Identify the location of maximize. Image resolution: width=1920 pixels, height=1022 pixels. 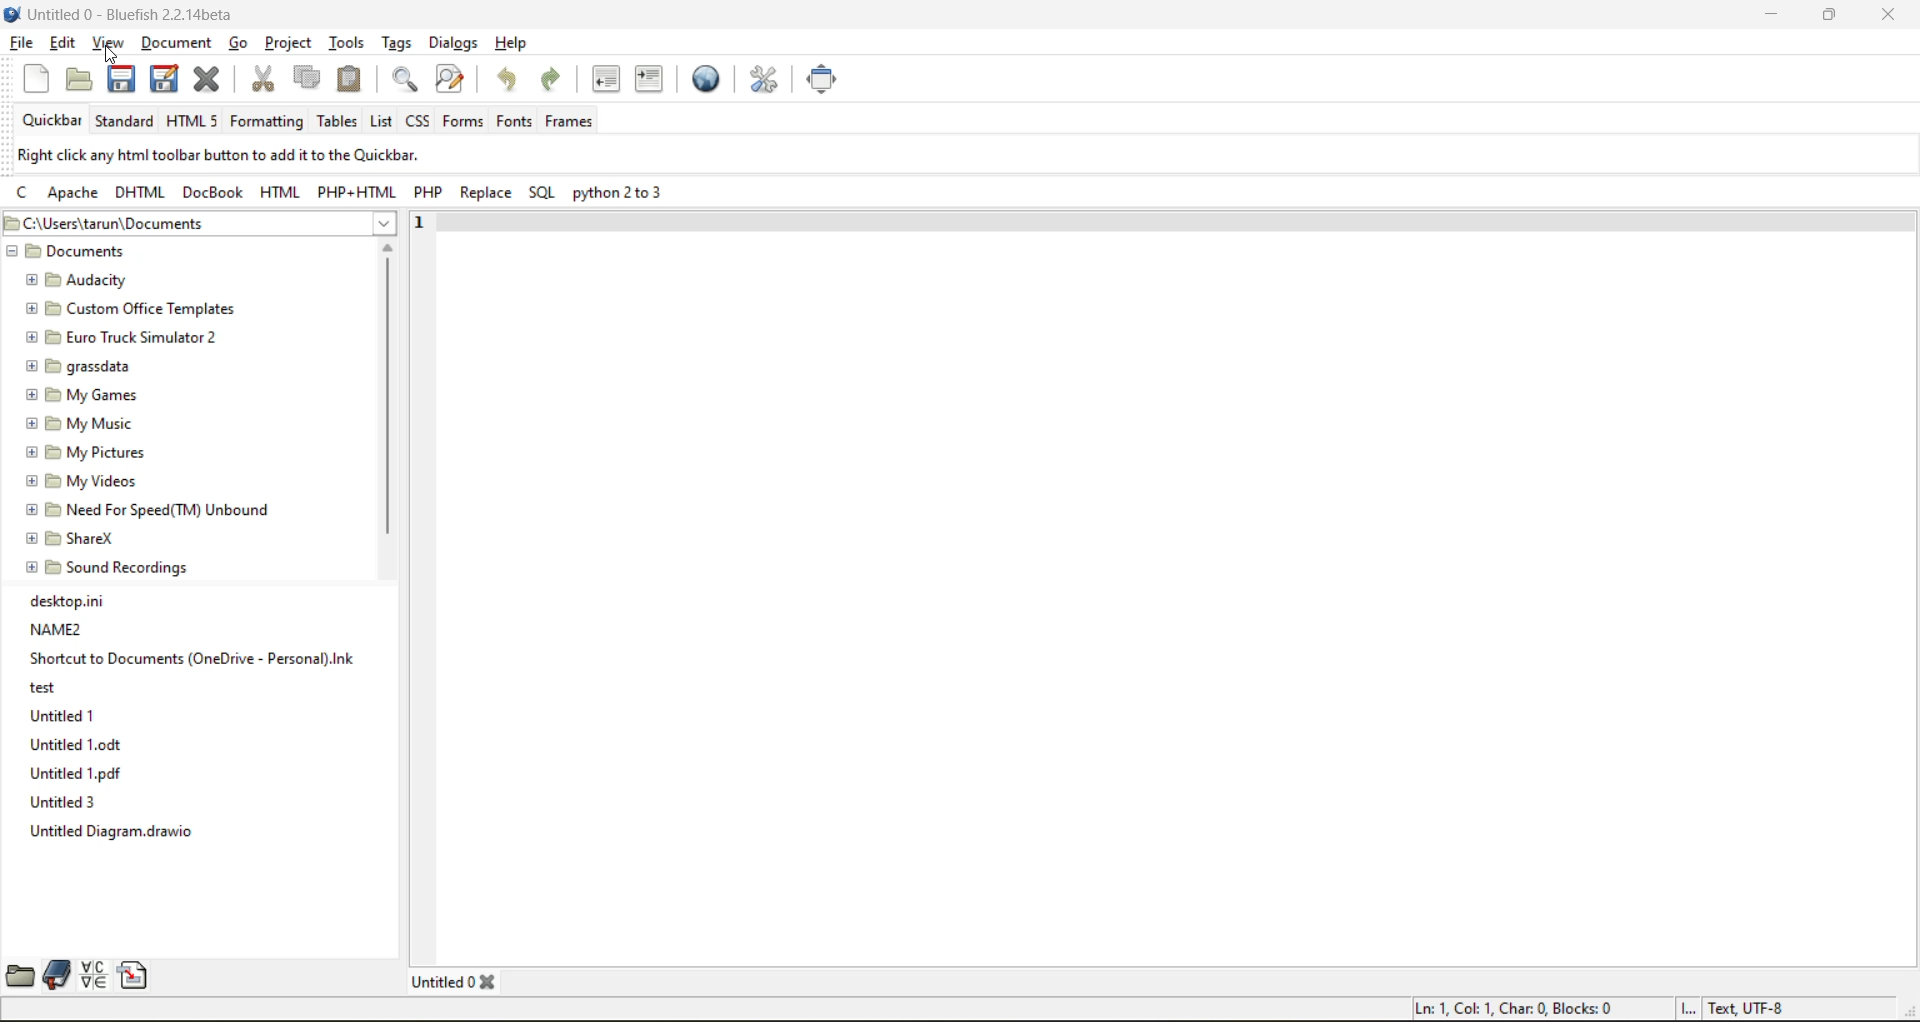
(1835, 15).